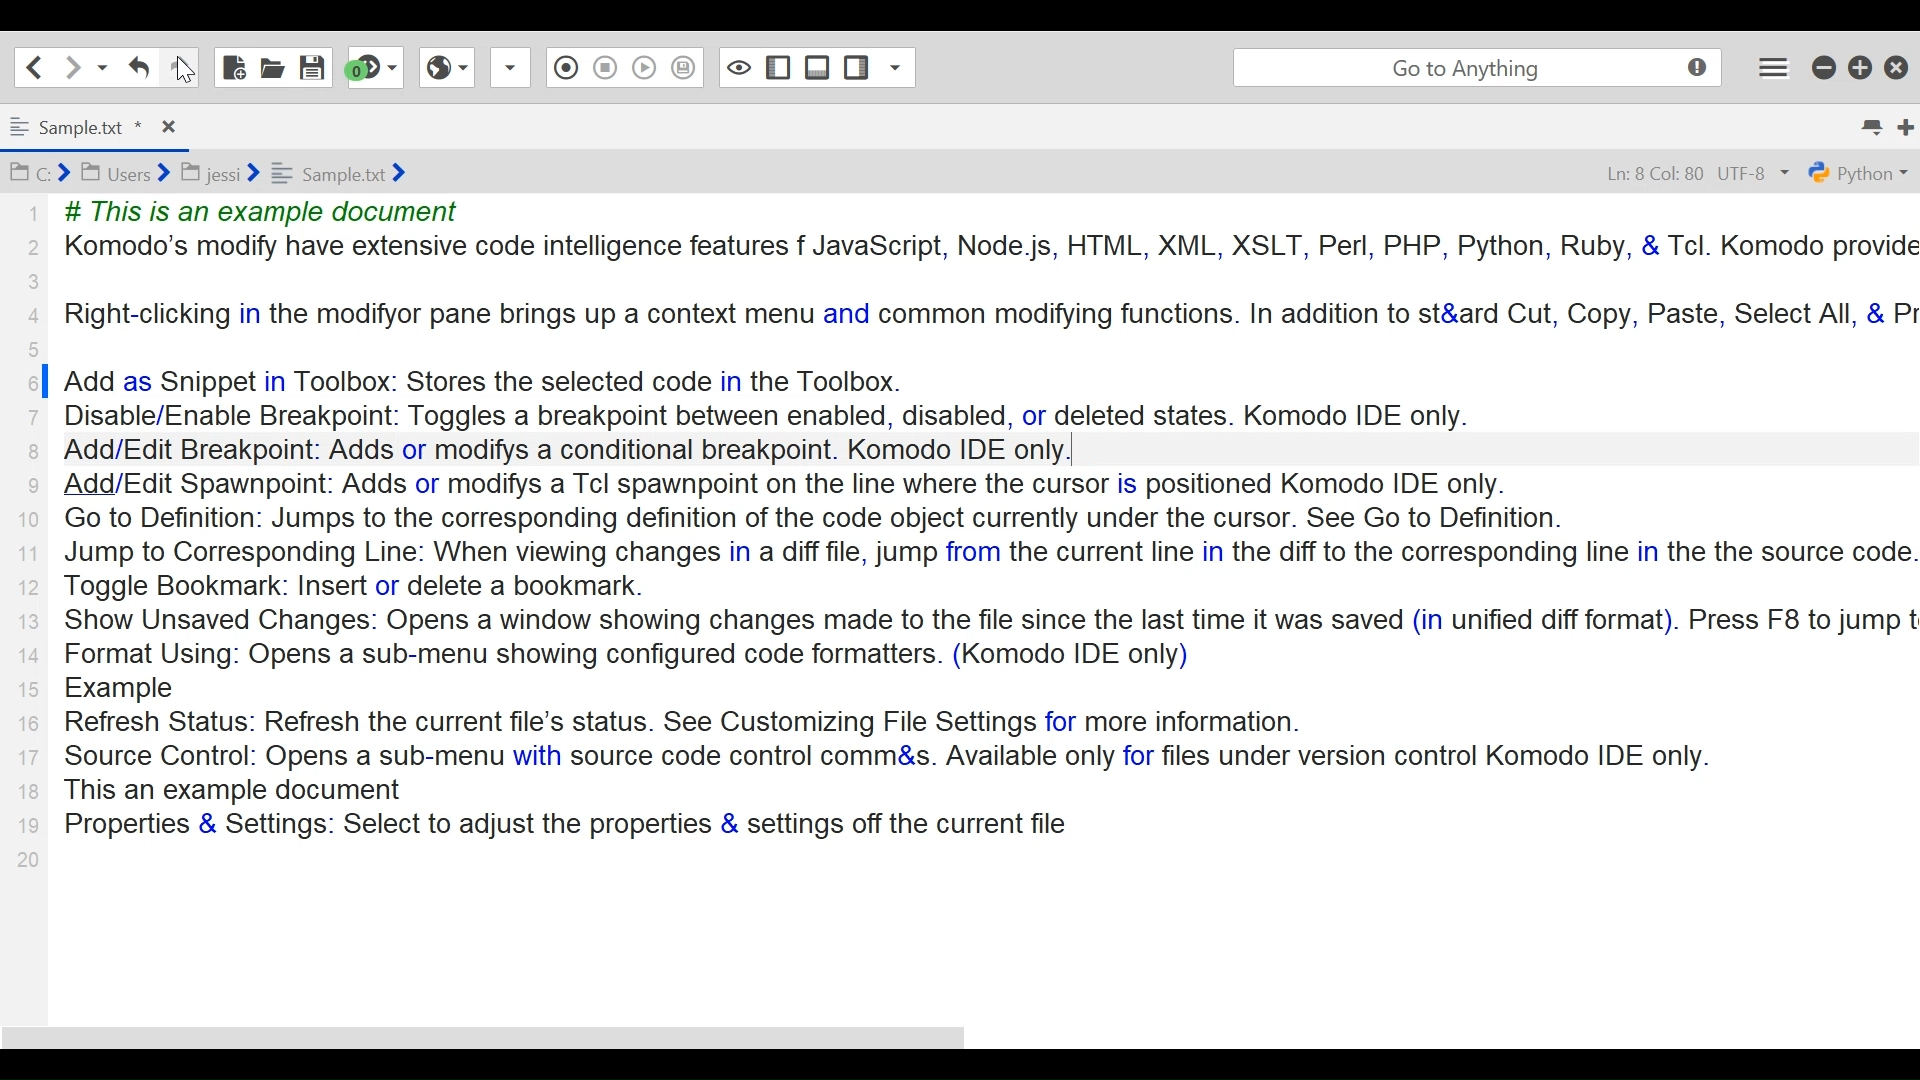  What do you see at coordinates (1897, 66) in the screenshot?
I see `Close` at bounding box center [1897, 66].